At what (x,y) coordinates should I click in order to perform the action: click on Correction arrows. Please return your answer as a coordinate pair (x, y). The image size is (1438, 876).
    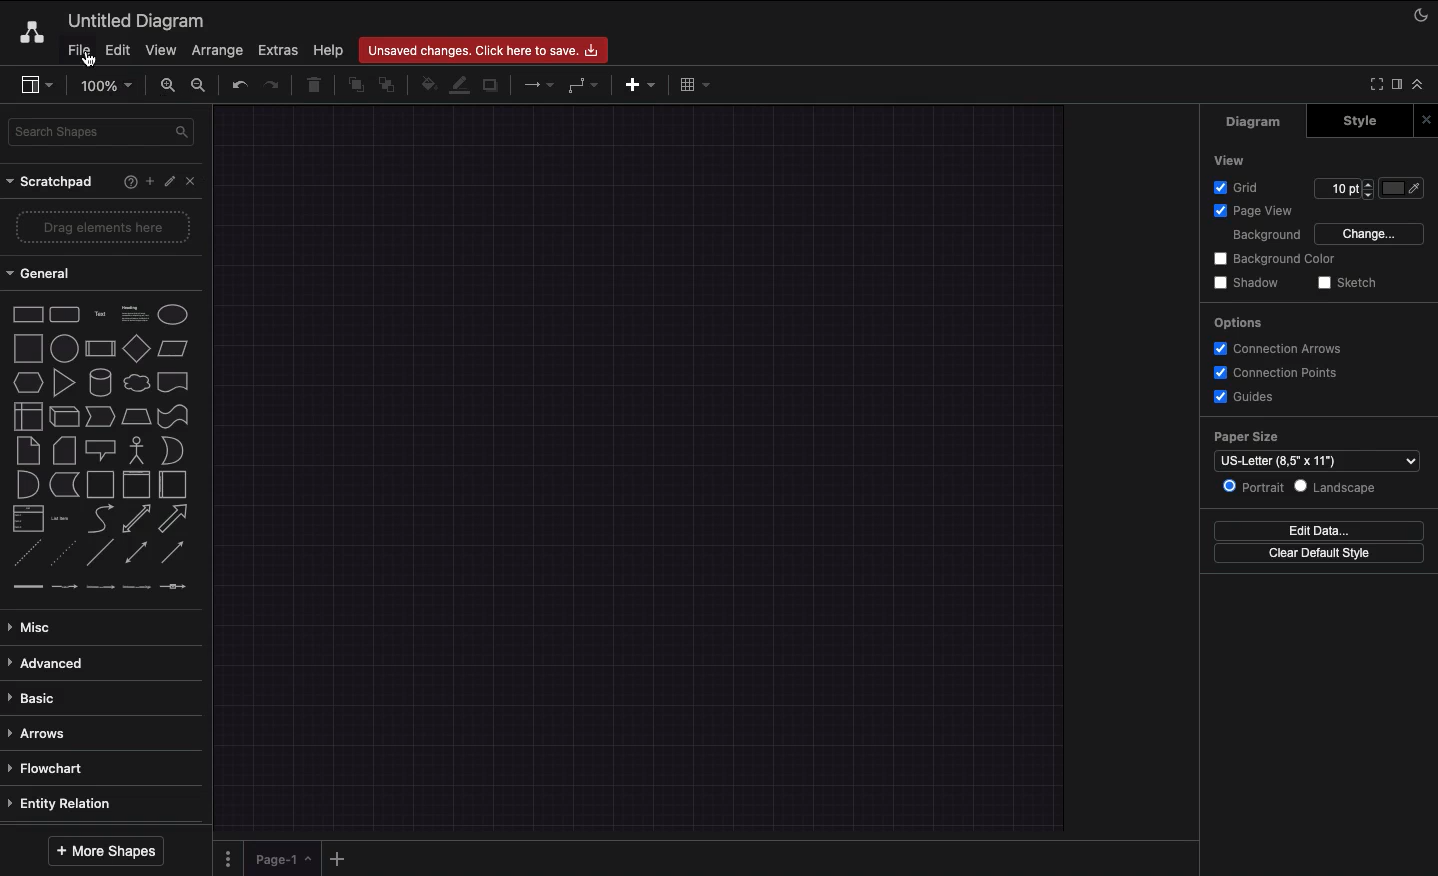
    Looking at the image, I should click on (1275, 347).